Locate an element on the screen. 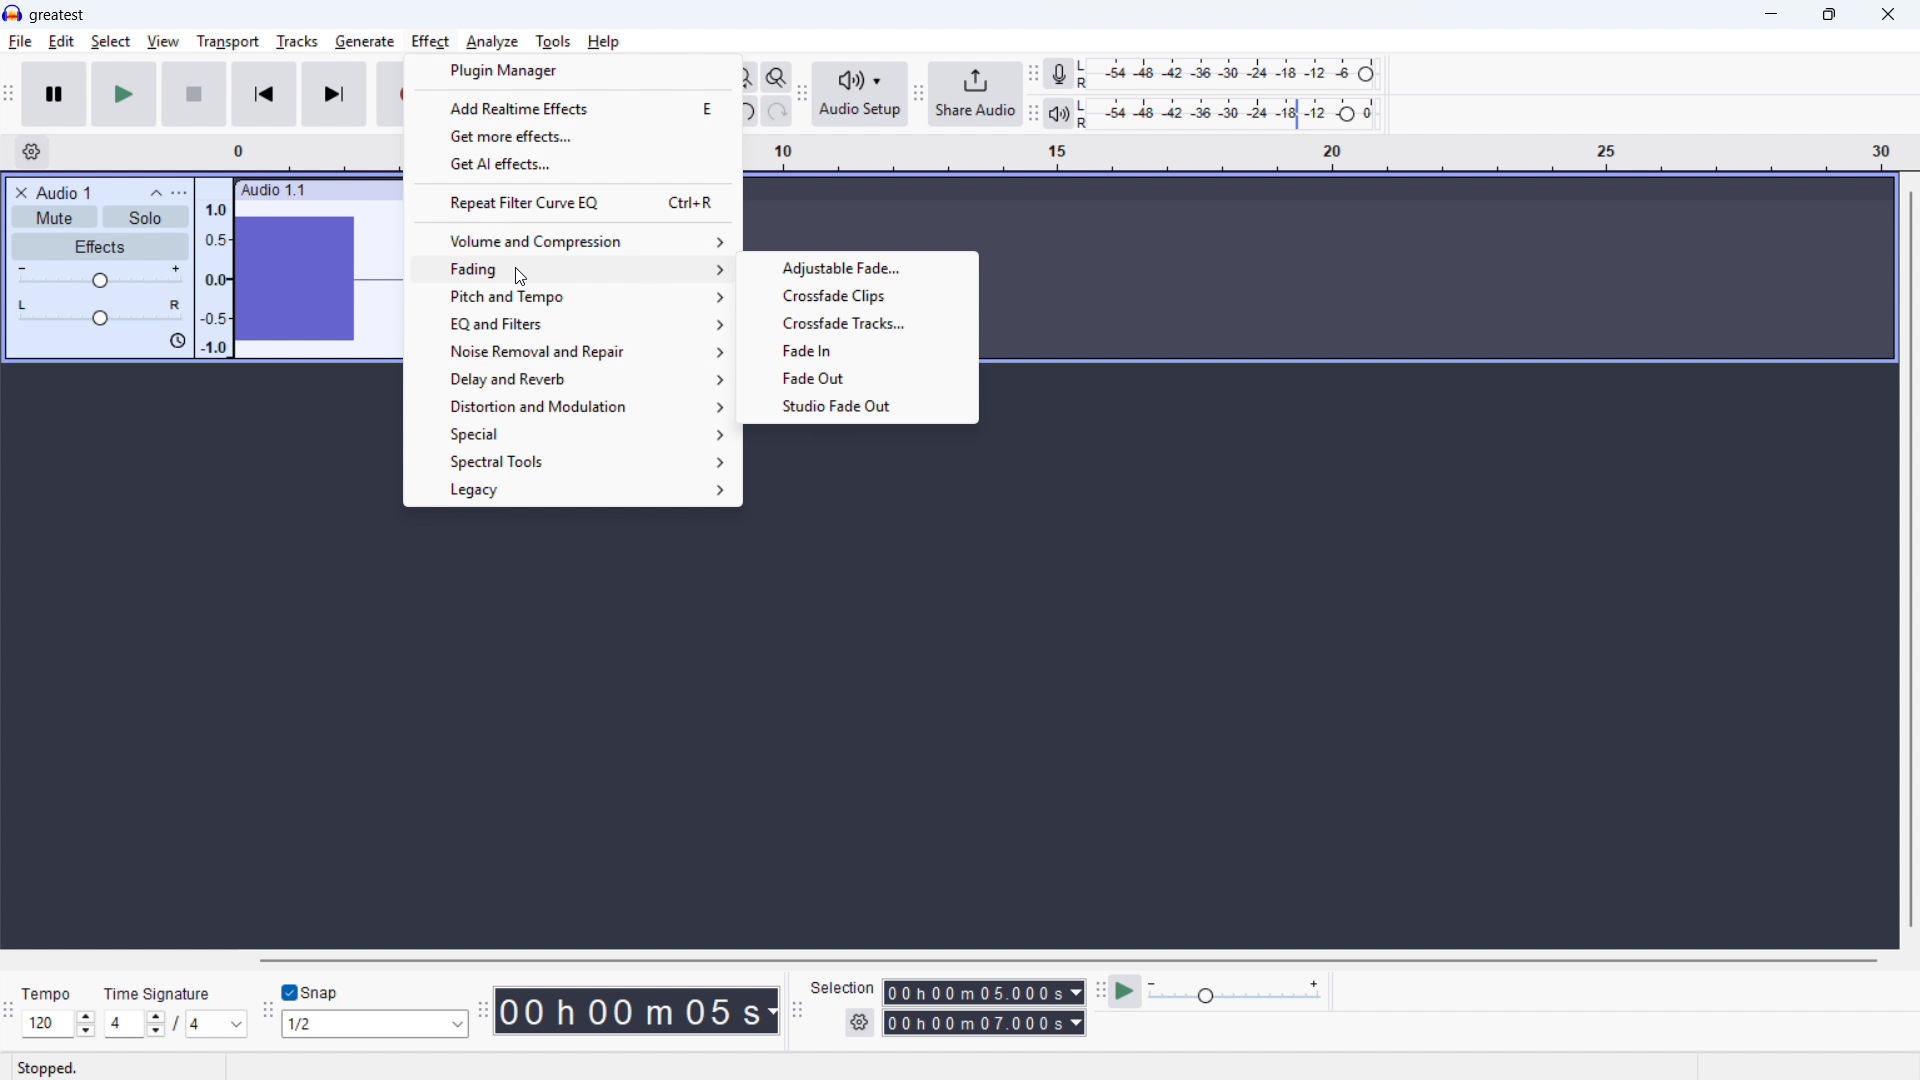 The height and width of the screenshot is (1080, 1920). transport is located at coordinates (228, 42).